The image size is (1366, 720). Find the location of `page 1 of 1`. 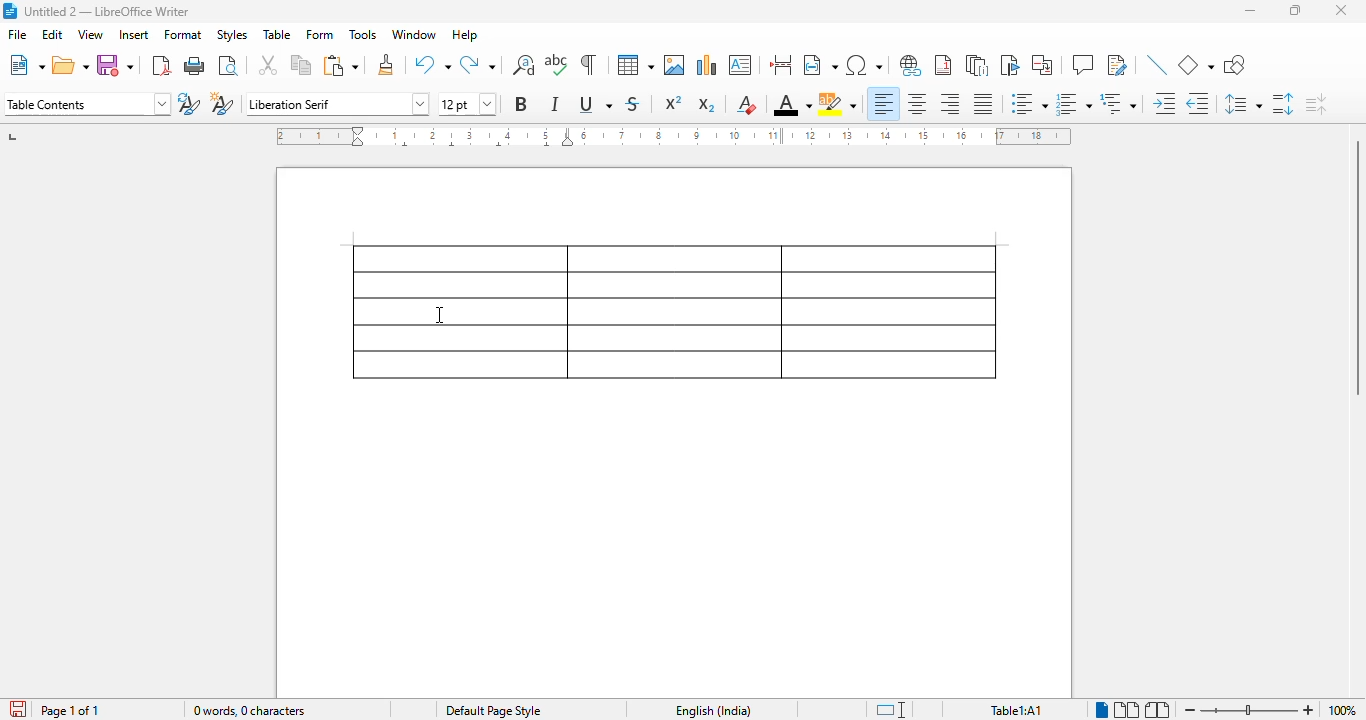

page 1 of 1 is located at coordinates (70, 711).